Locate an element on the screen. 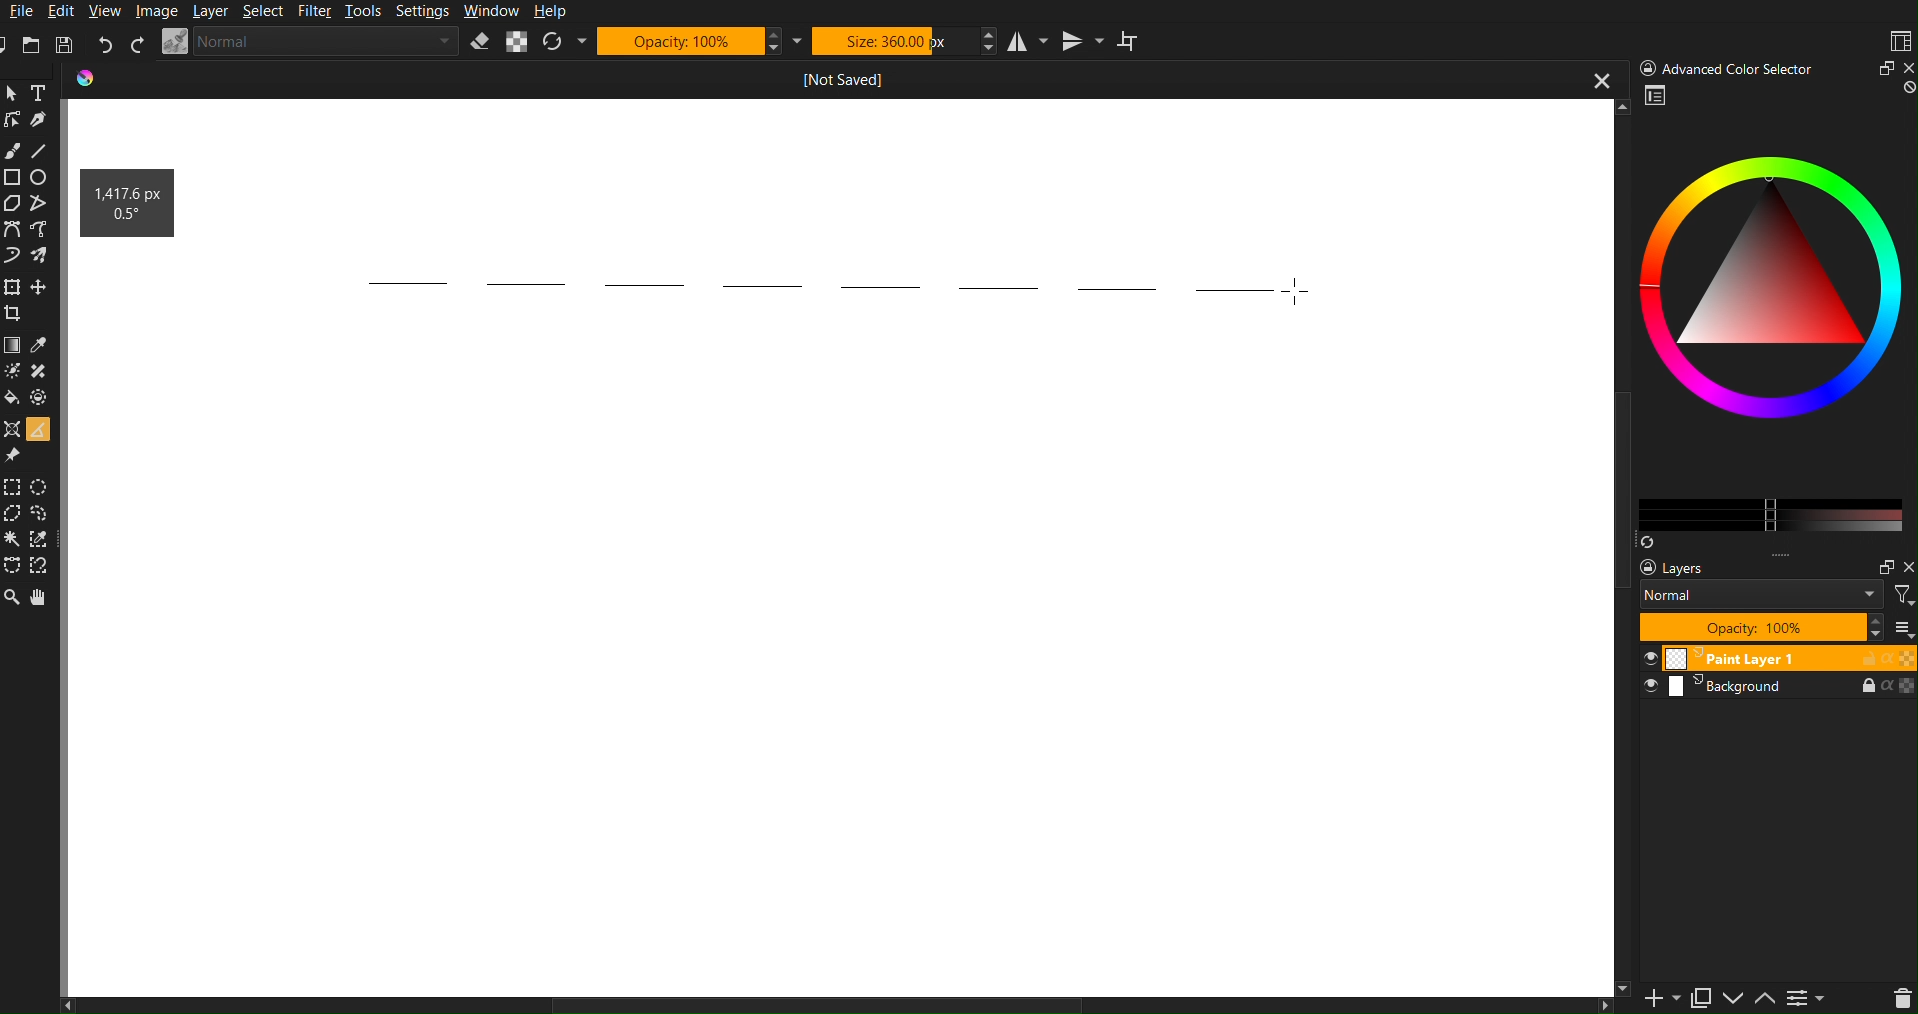 The height and width of the screenshot is (1014, 1918). Vertical Mirror is located at coordinates (1080, 42).